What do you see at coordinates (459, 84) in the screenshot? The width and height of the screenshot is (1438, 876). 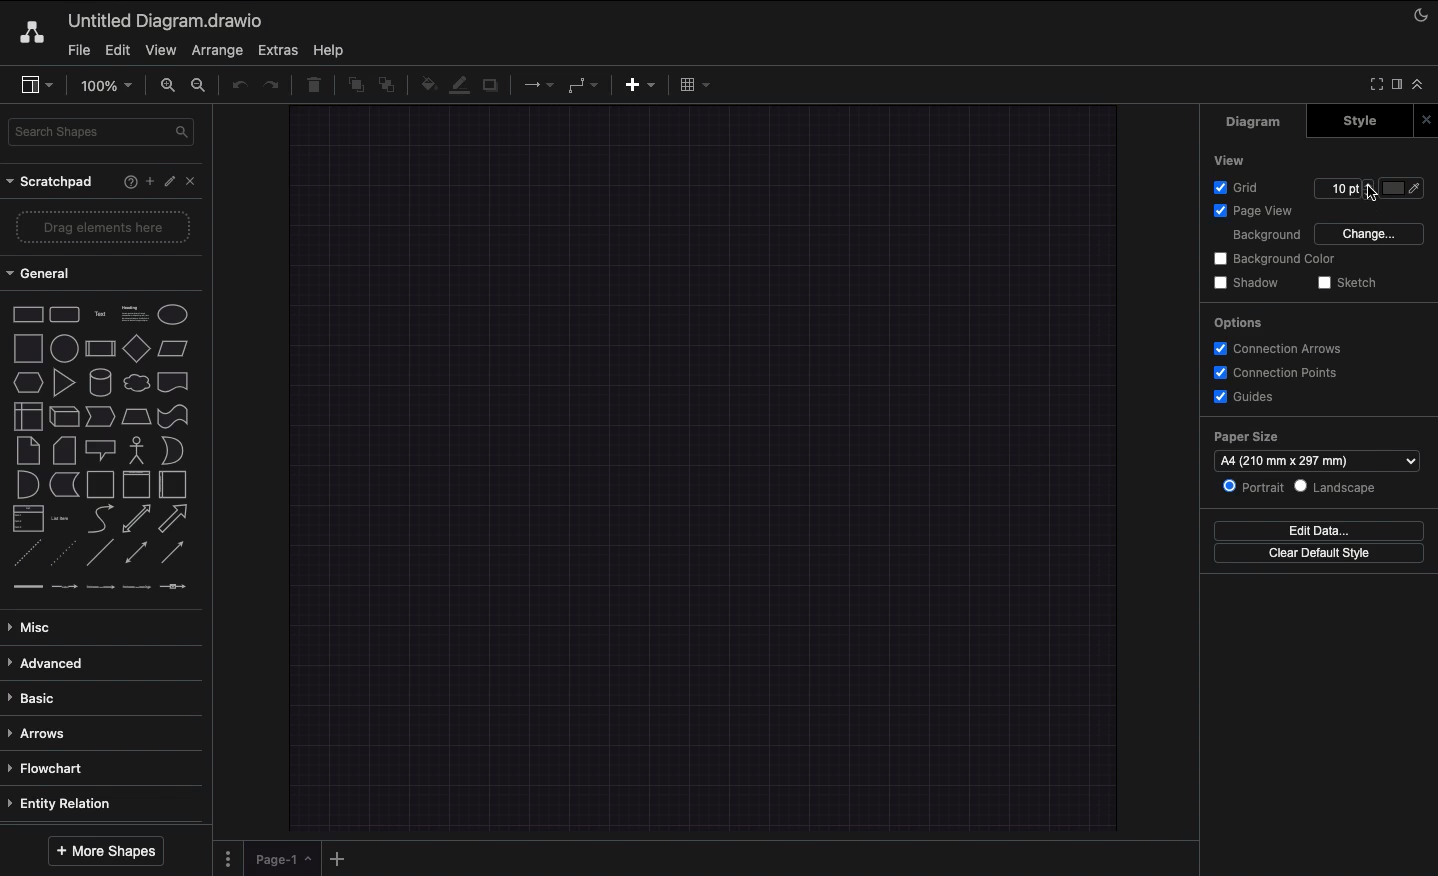 I see `Line color` at bounding box center [459, 84].